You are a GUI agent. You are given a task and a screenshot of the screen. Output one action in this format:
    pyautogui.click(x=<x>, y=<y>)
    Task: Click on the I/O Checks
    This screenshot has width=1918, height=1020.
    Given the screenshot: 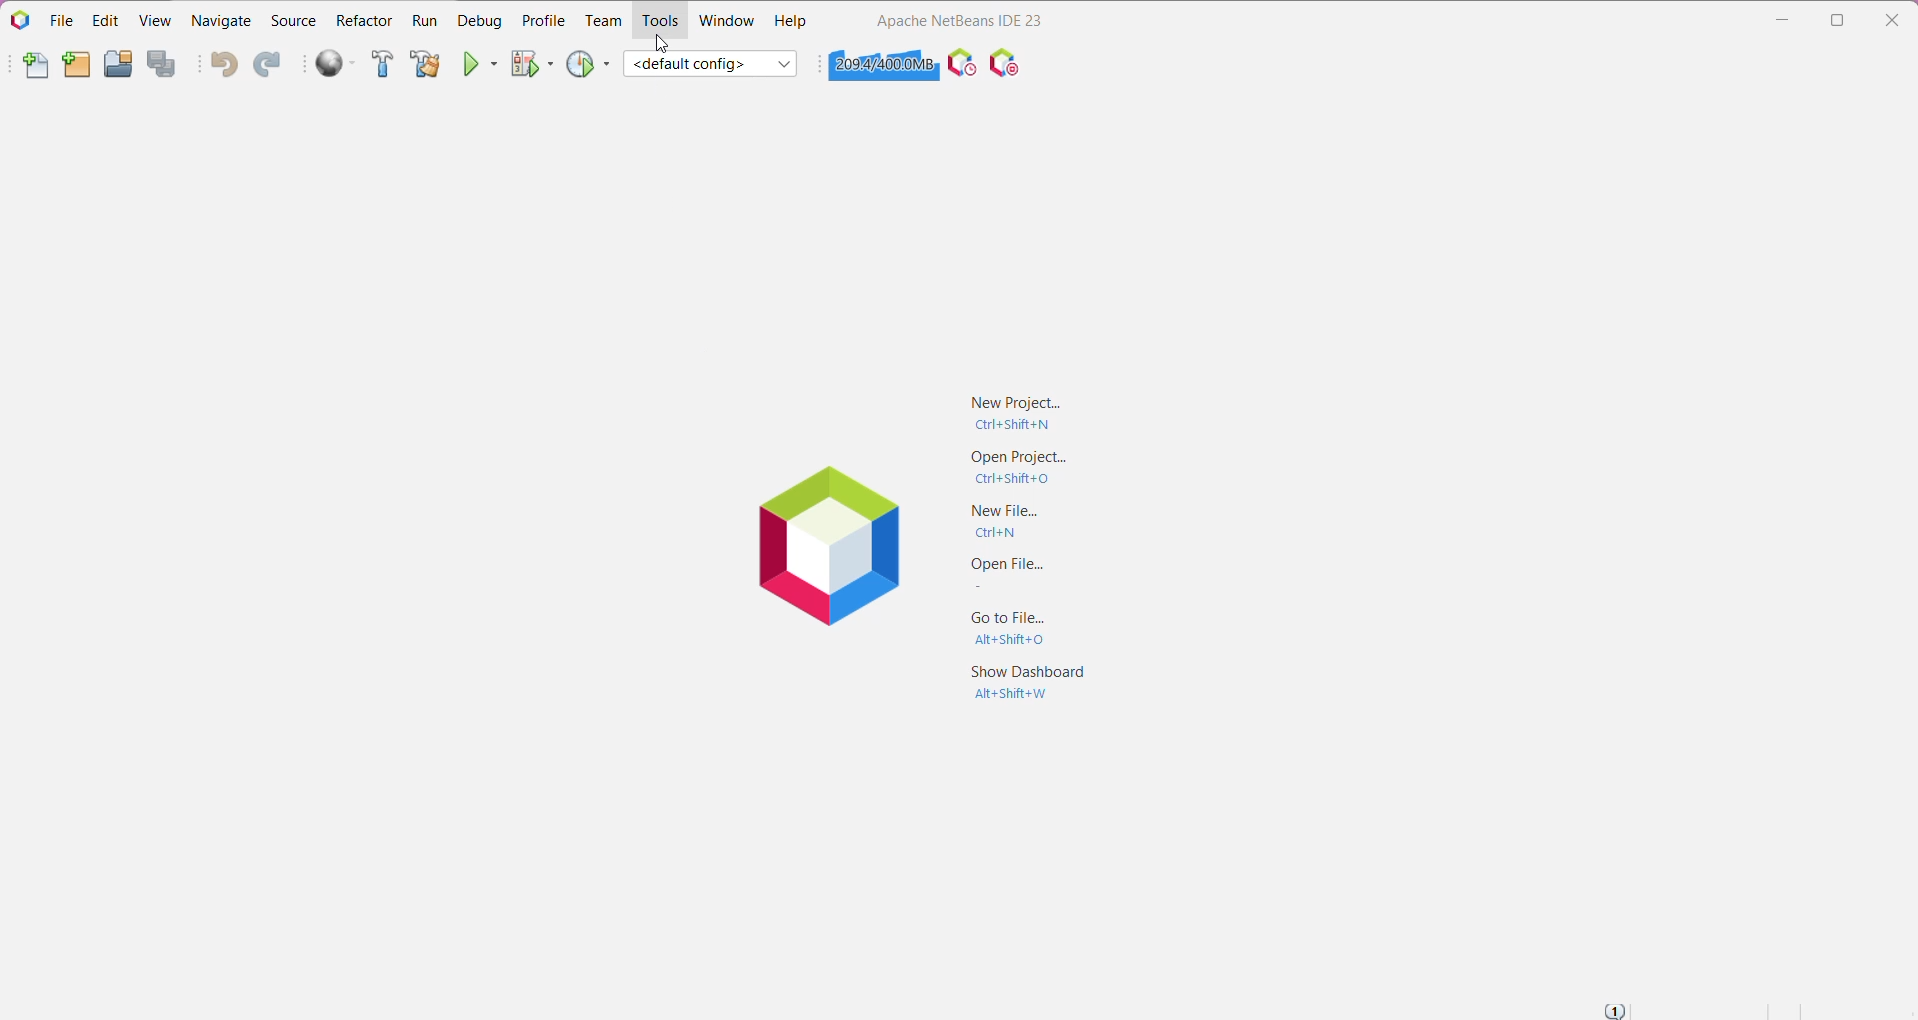 What is the action you would take?
    pyautogui.click(x=1007, y=62)
    